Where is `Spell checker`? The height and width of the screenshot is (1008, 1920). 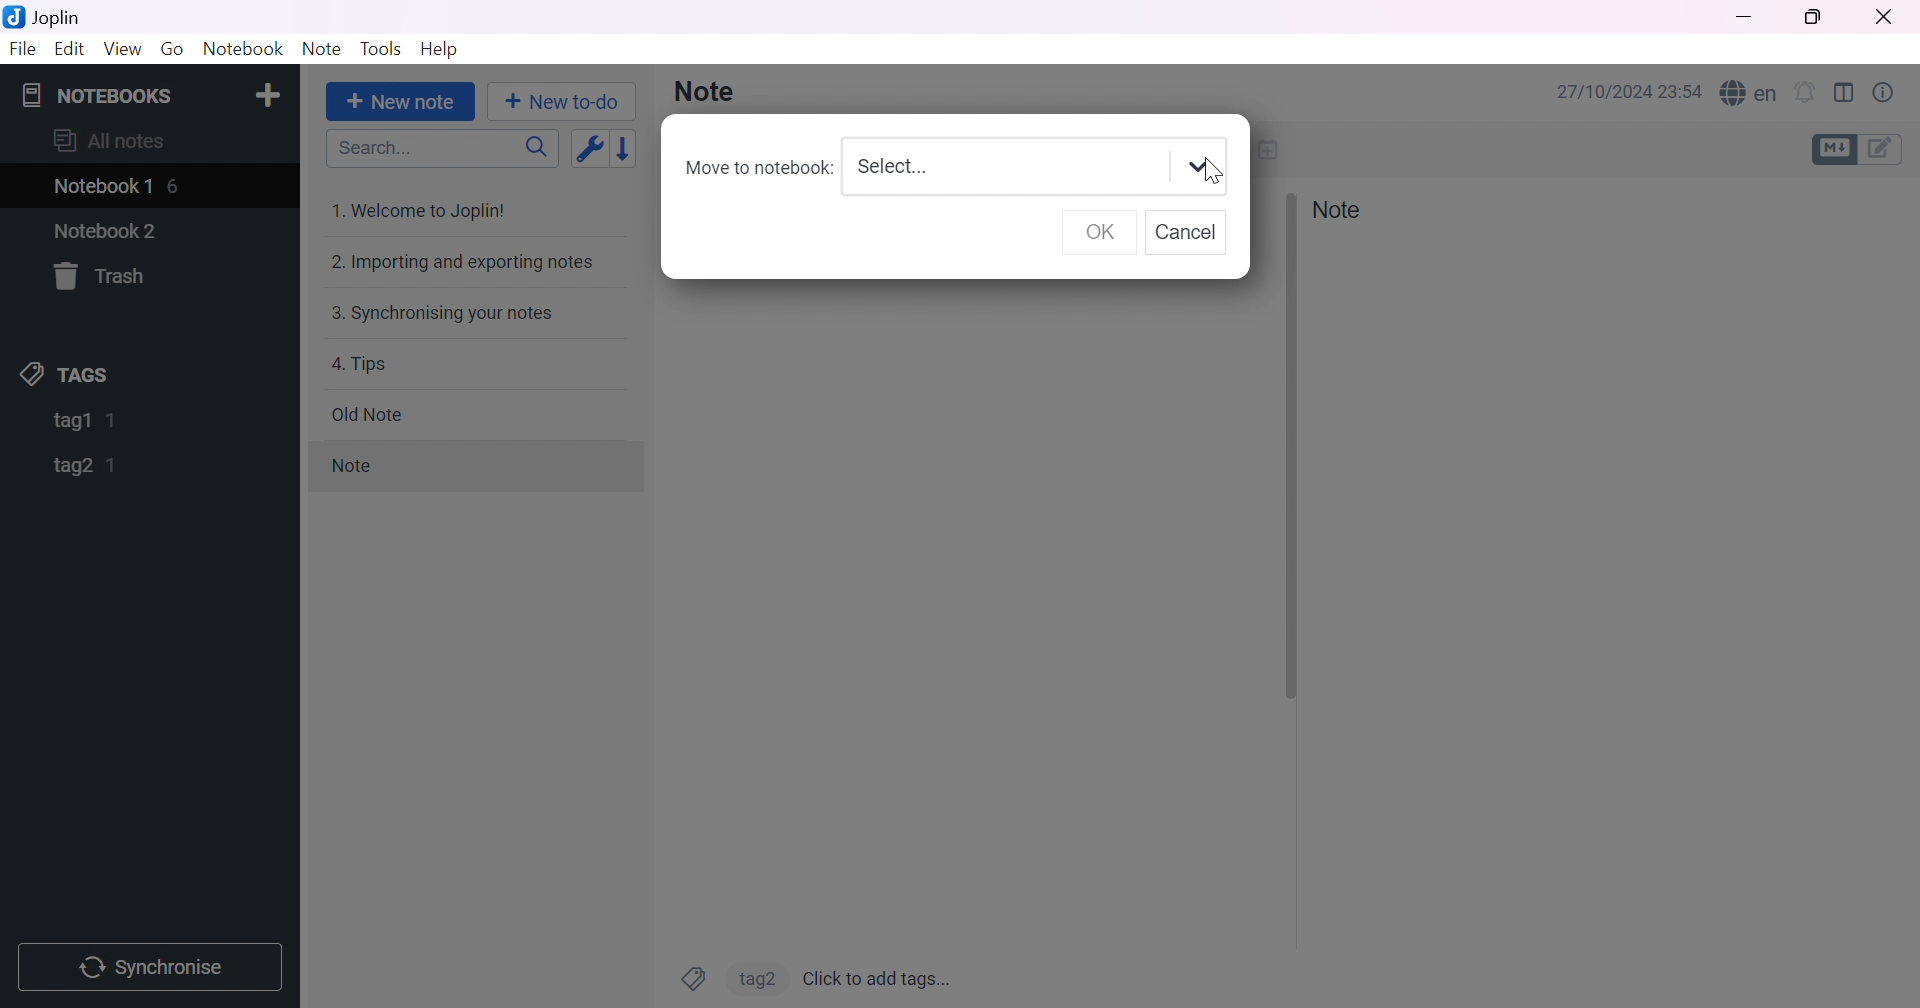
Spell checker is located at coordinates (1749, 90).